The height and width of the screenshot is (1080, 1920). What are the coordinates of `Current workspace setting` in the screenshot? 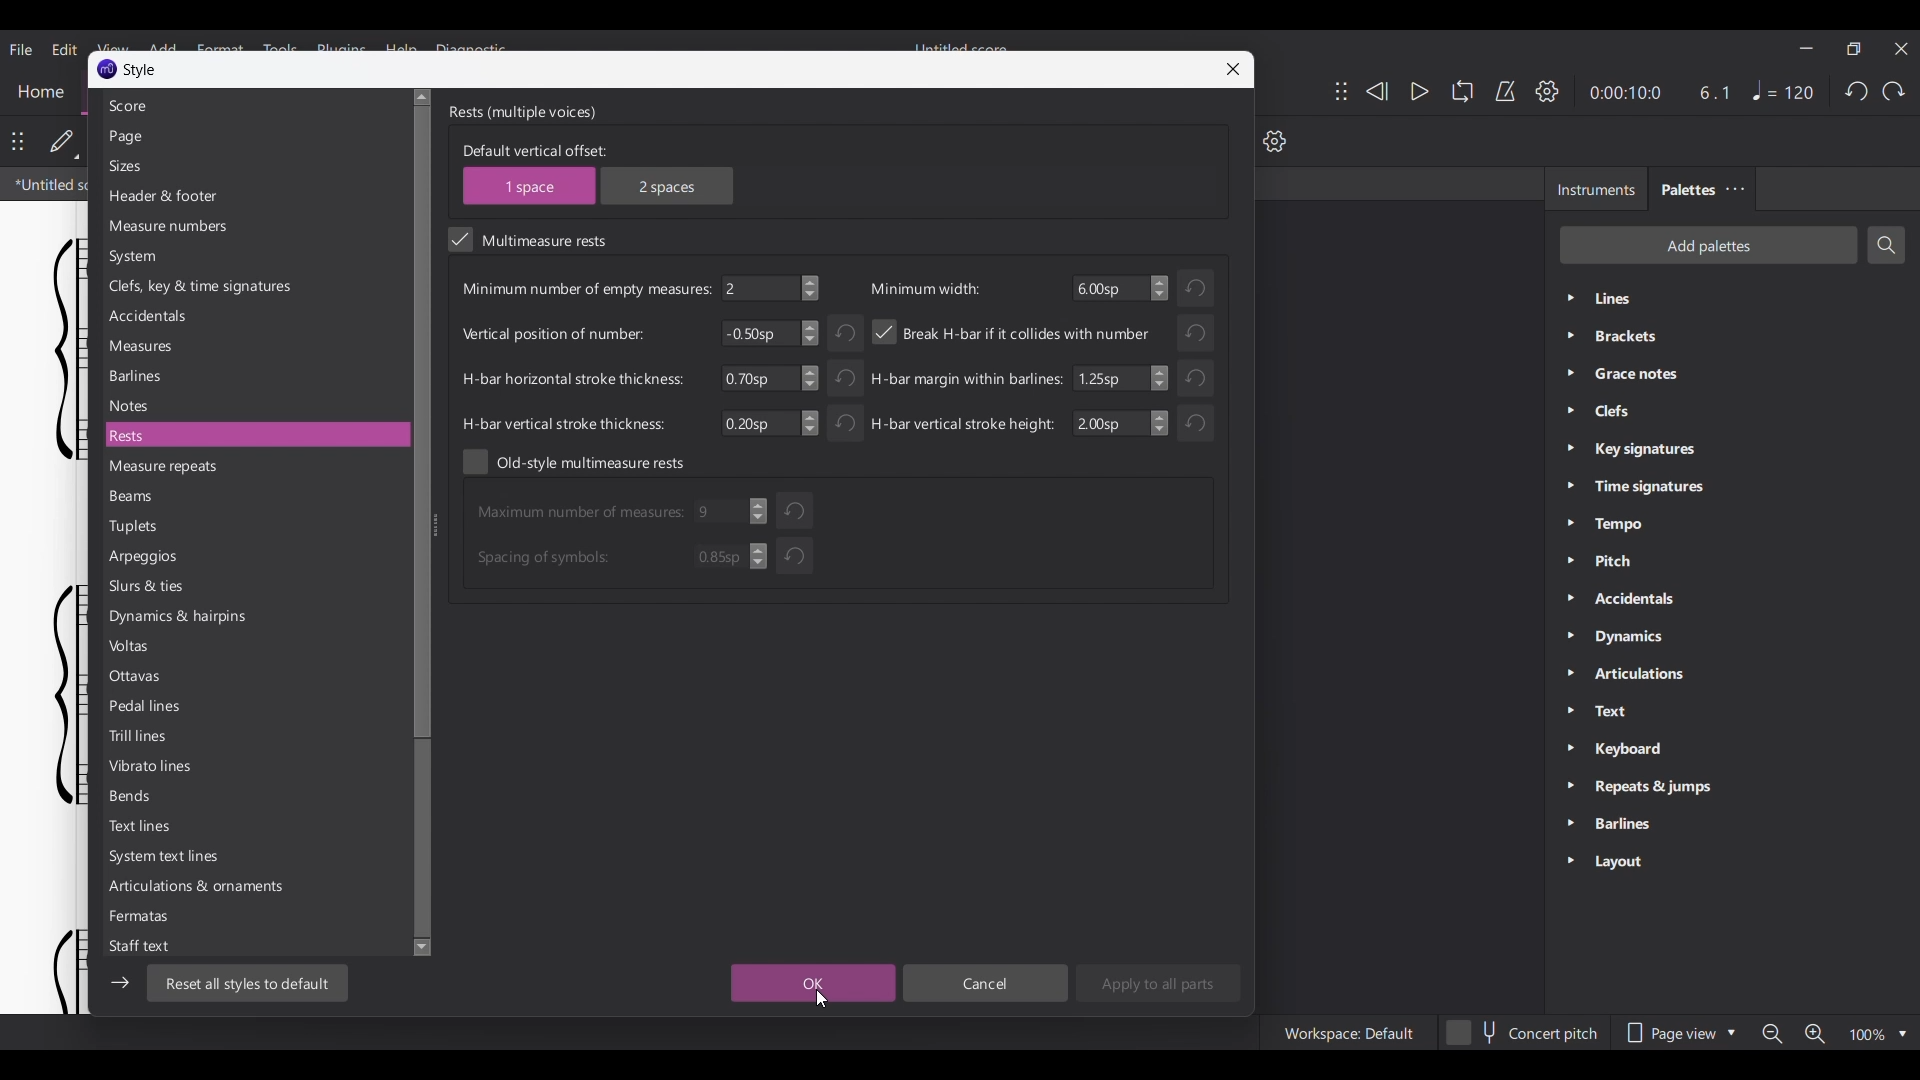 It's located at (1348, 1033).